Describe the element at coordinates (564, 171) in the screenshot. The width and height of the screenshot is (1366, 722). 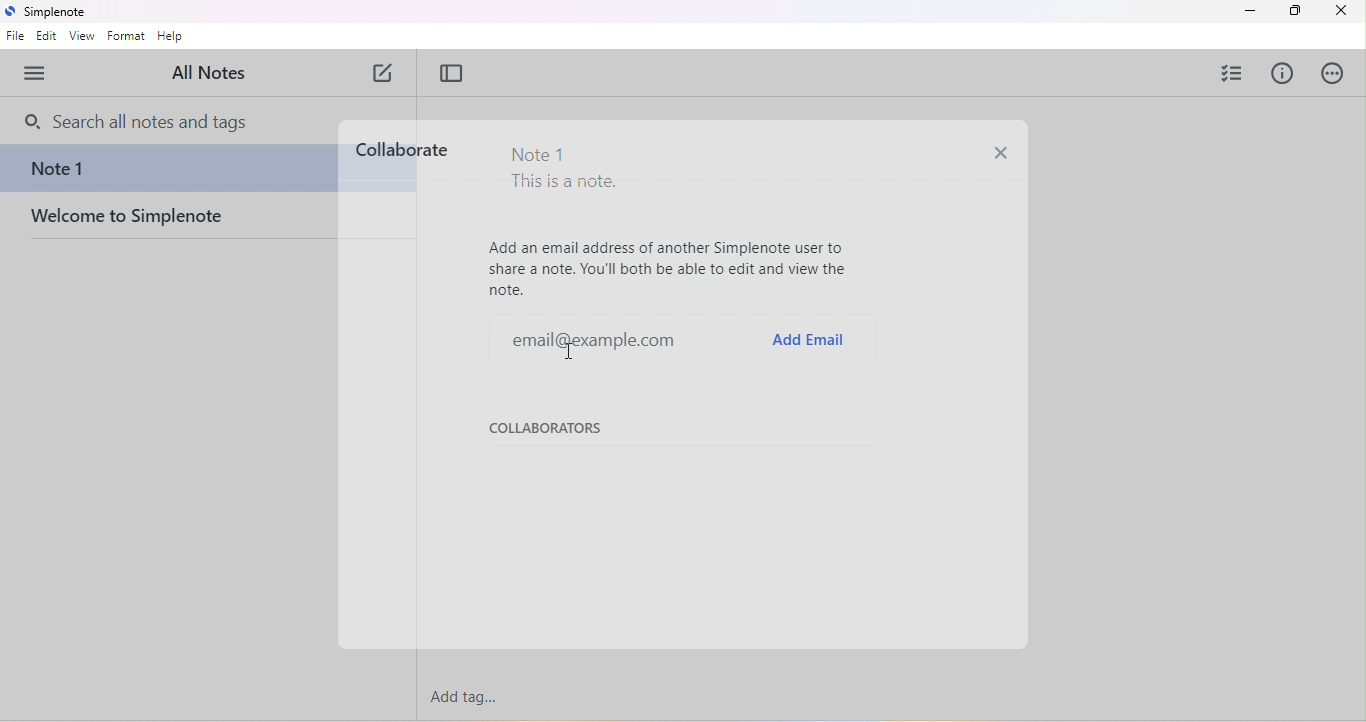
I see `Note 1
This is a note.` at that location.